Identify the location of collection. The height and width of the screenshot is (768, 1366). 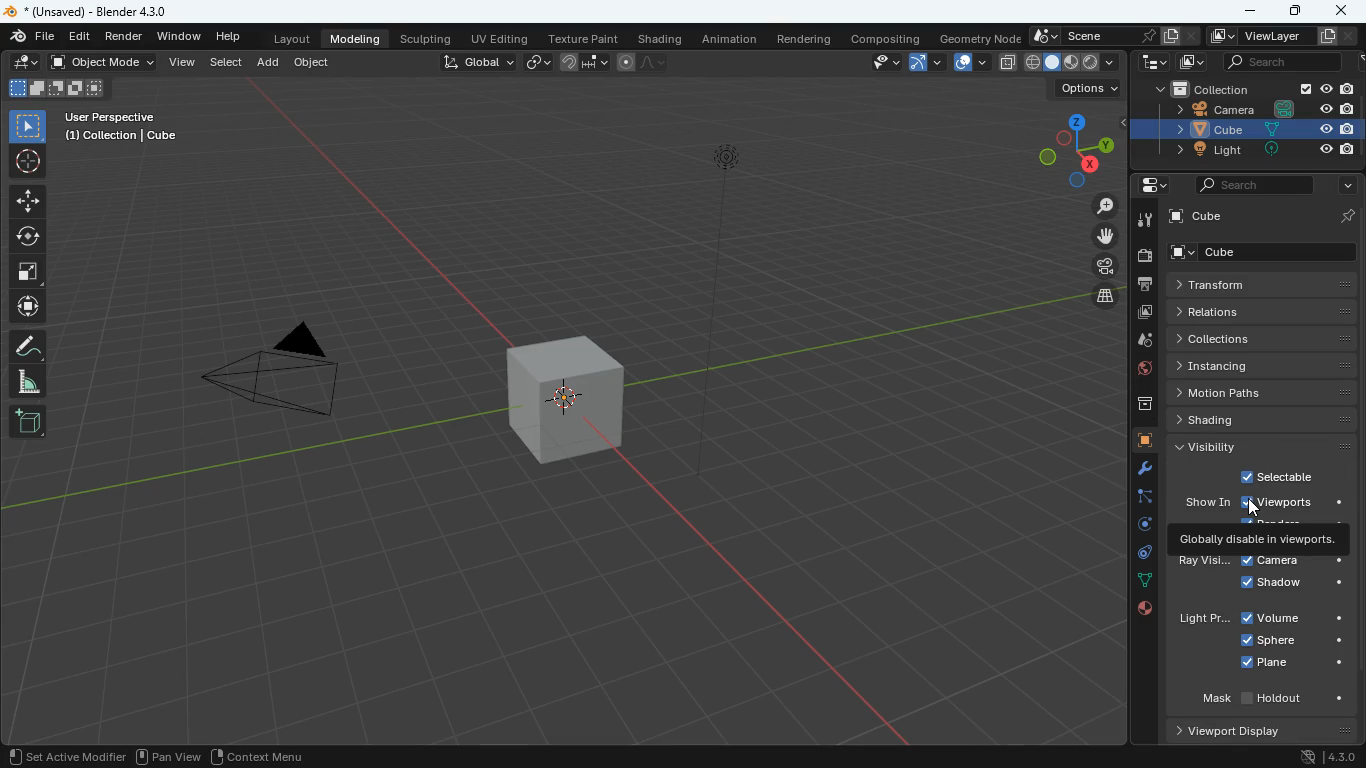
(1246, 88).